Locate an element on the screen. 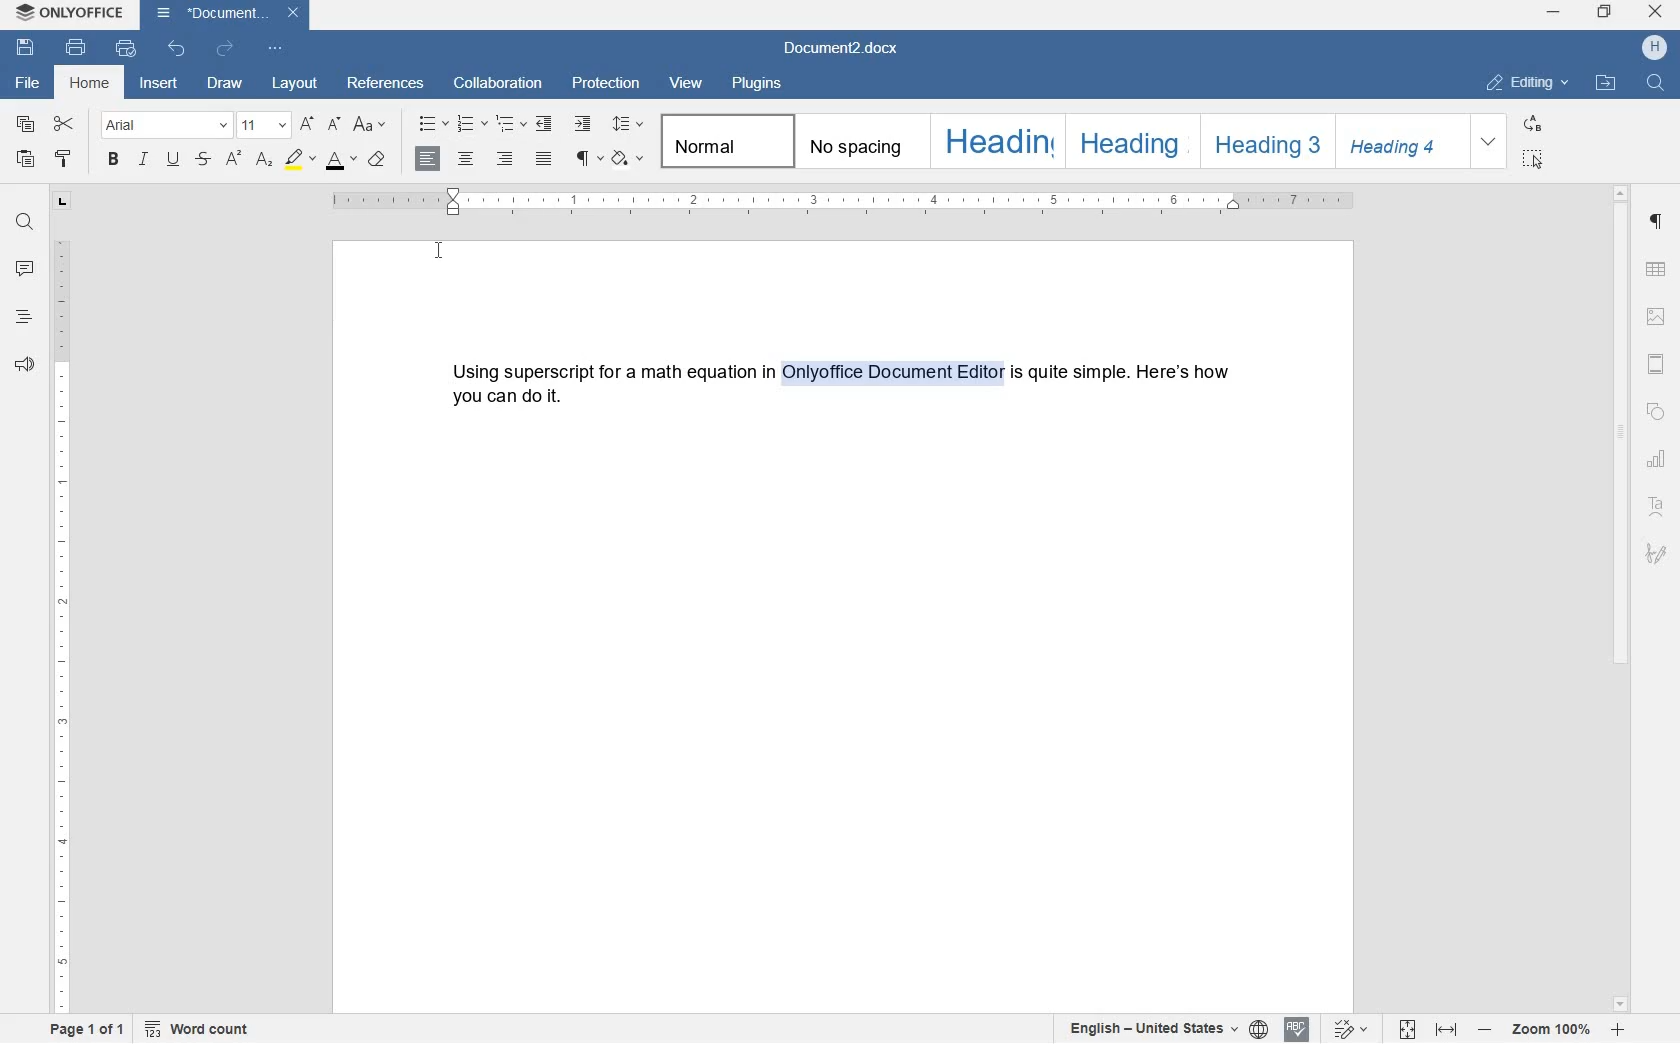  OPEN FILE LOCATION is located at coordinates (1608, 87).